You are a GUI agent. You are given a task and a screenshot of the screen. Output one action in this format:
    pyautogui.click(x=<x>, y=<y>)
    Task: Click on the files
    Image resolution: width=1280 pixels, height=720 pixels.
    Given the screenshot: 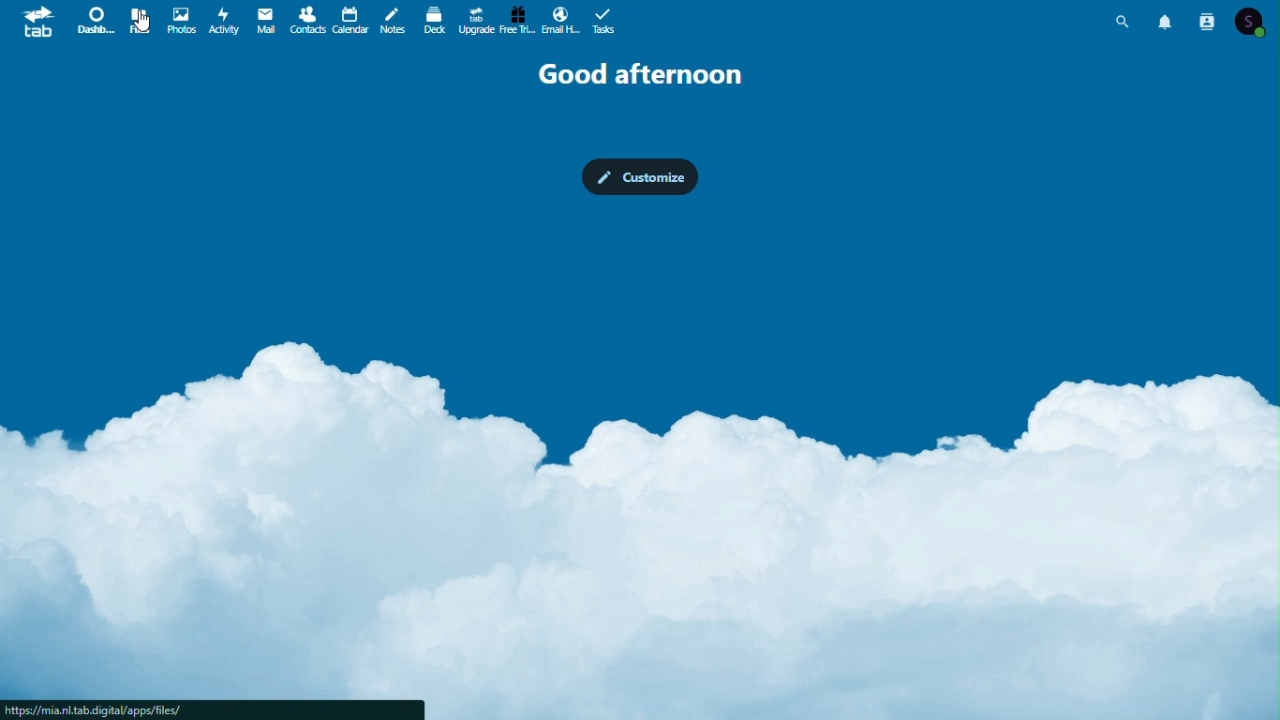 What is the action you would take?
    pyautogui.click(x=139, y=21)
    